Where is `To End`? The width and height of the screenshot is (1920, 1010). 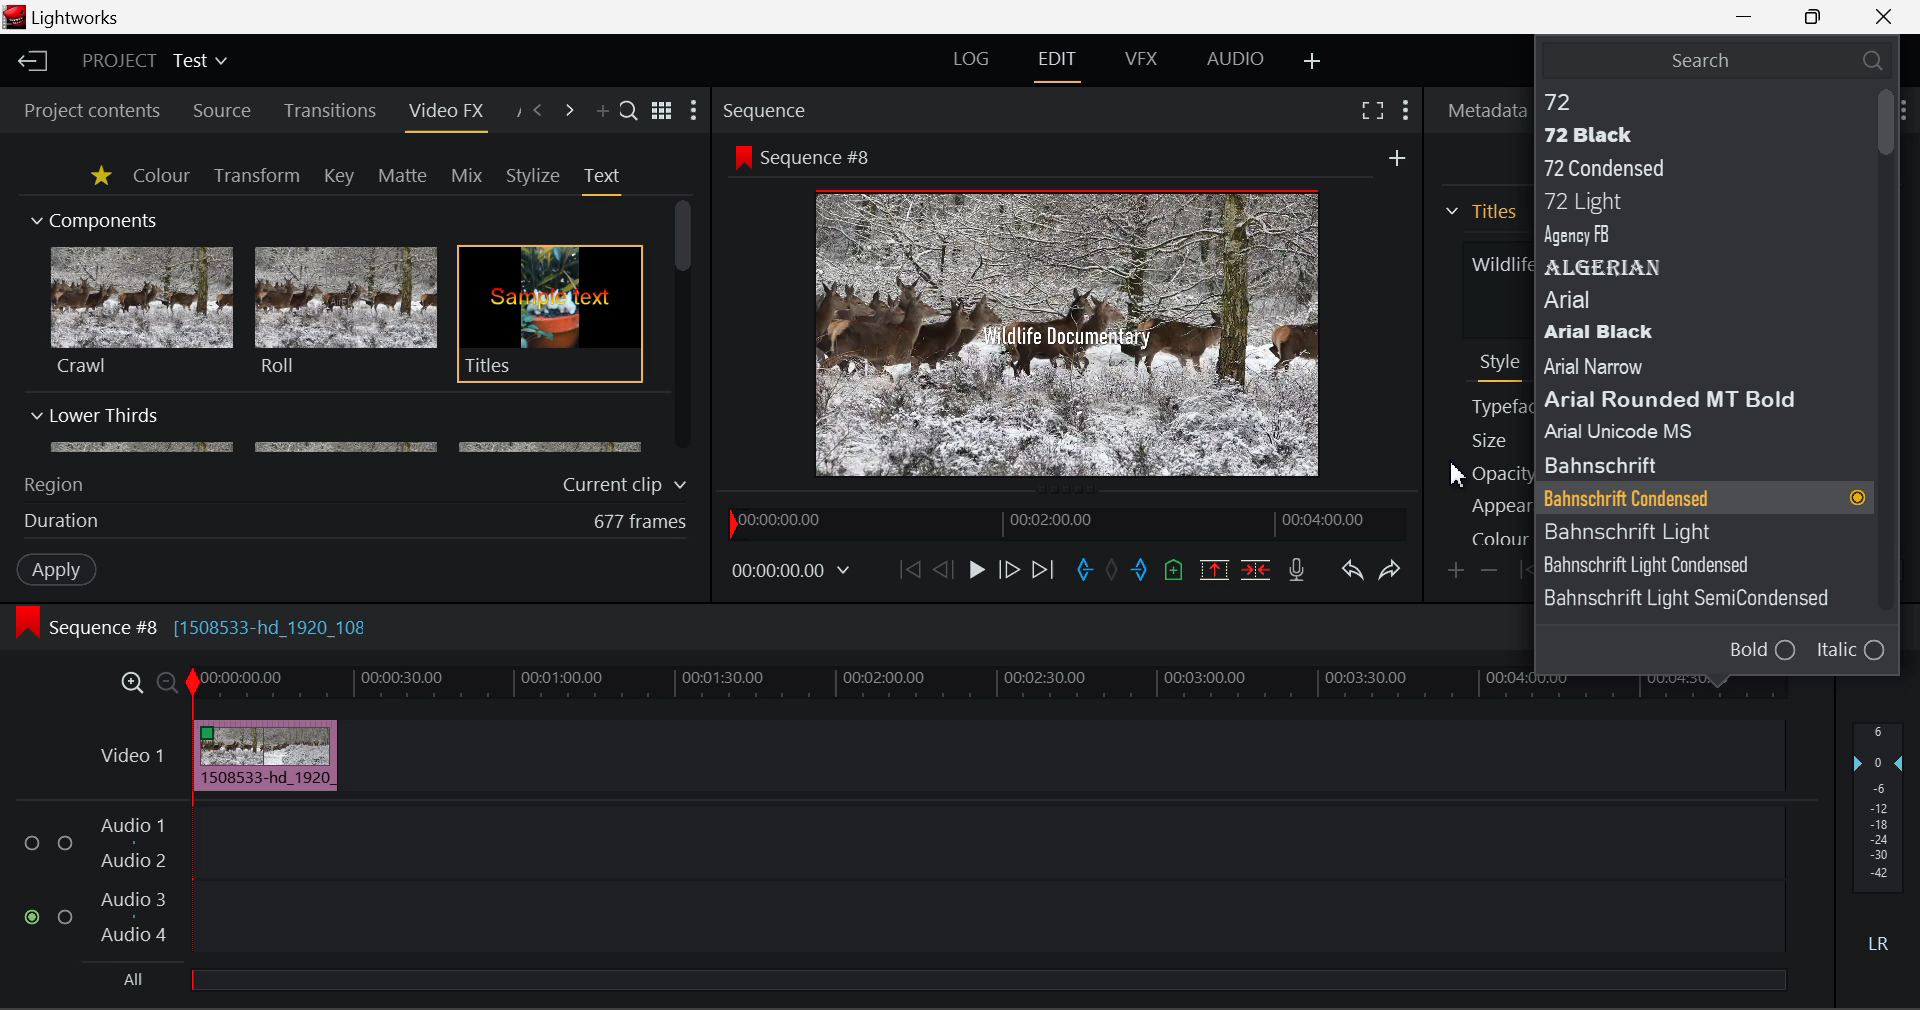 To End is located at coordinates (1044, 573).